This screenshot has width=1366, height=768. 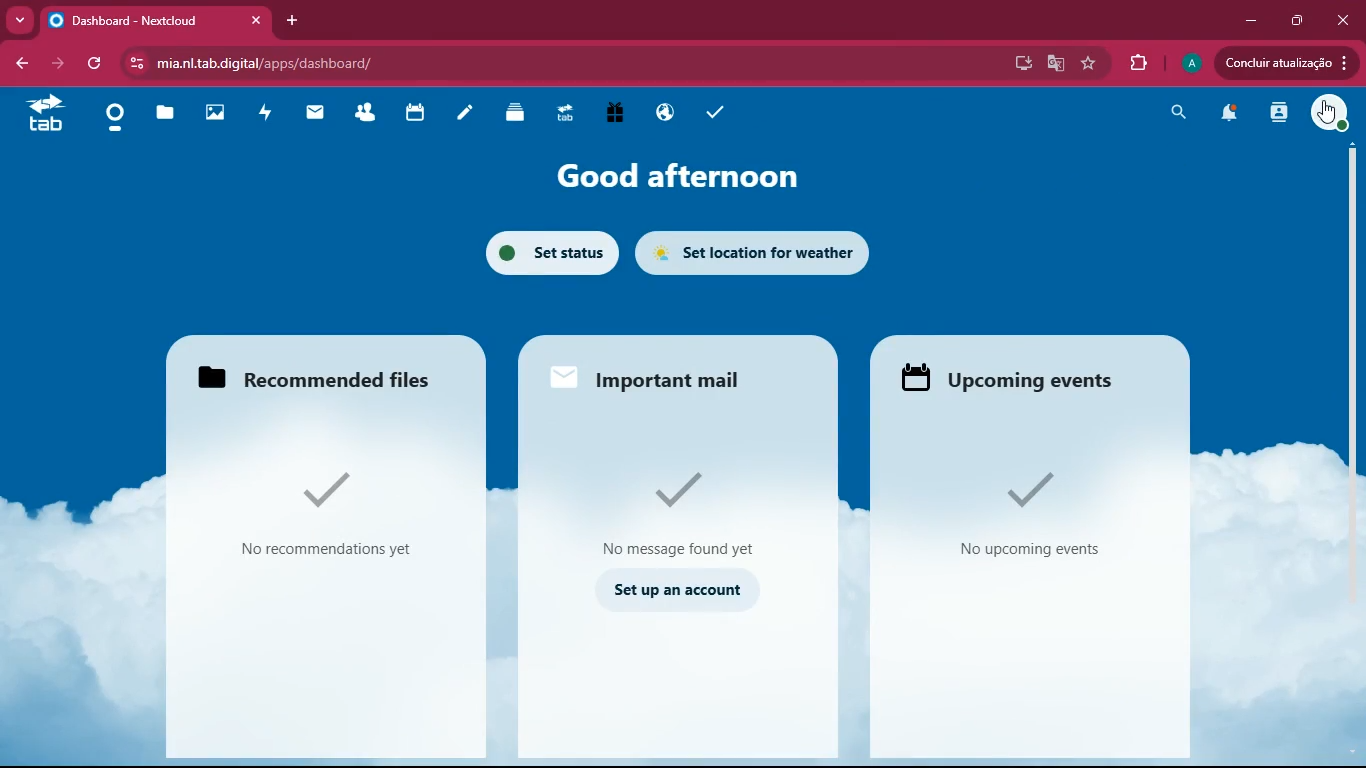 What do you see at coordinates (271, 116) in the screenshot?
I see `activity` at bounding box center [271, 116].